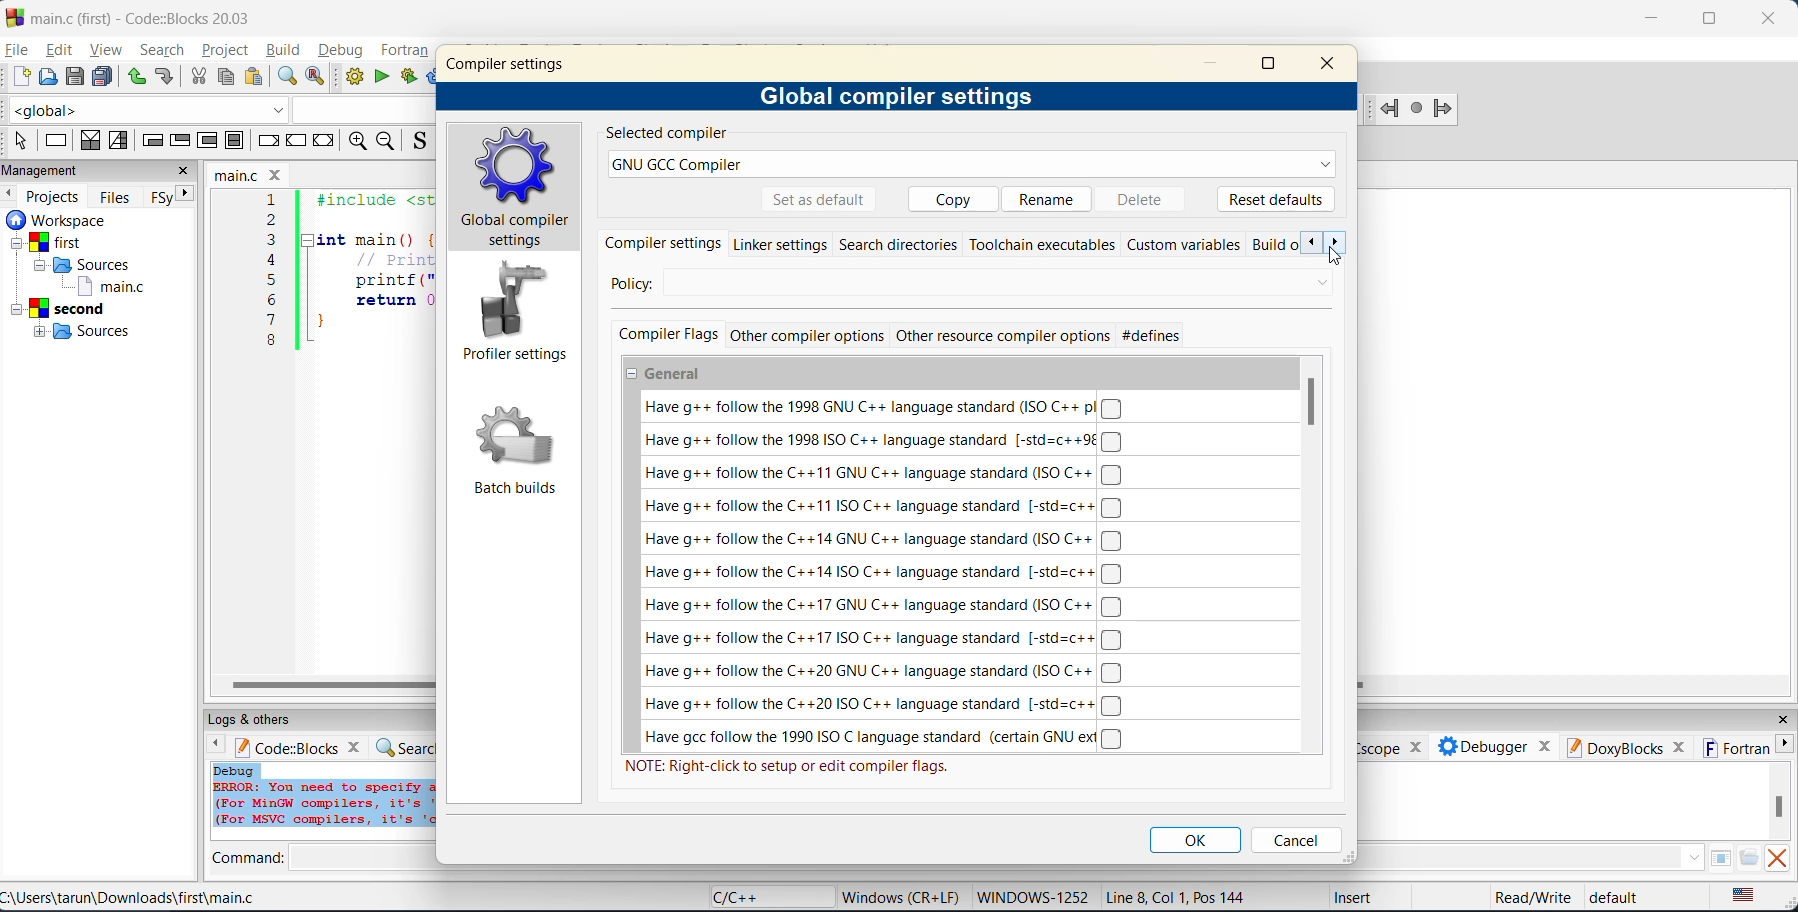  What do you see at coordinates (48, 170) in the screenshot?
I see `management` at bounding box center [48, 170].